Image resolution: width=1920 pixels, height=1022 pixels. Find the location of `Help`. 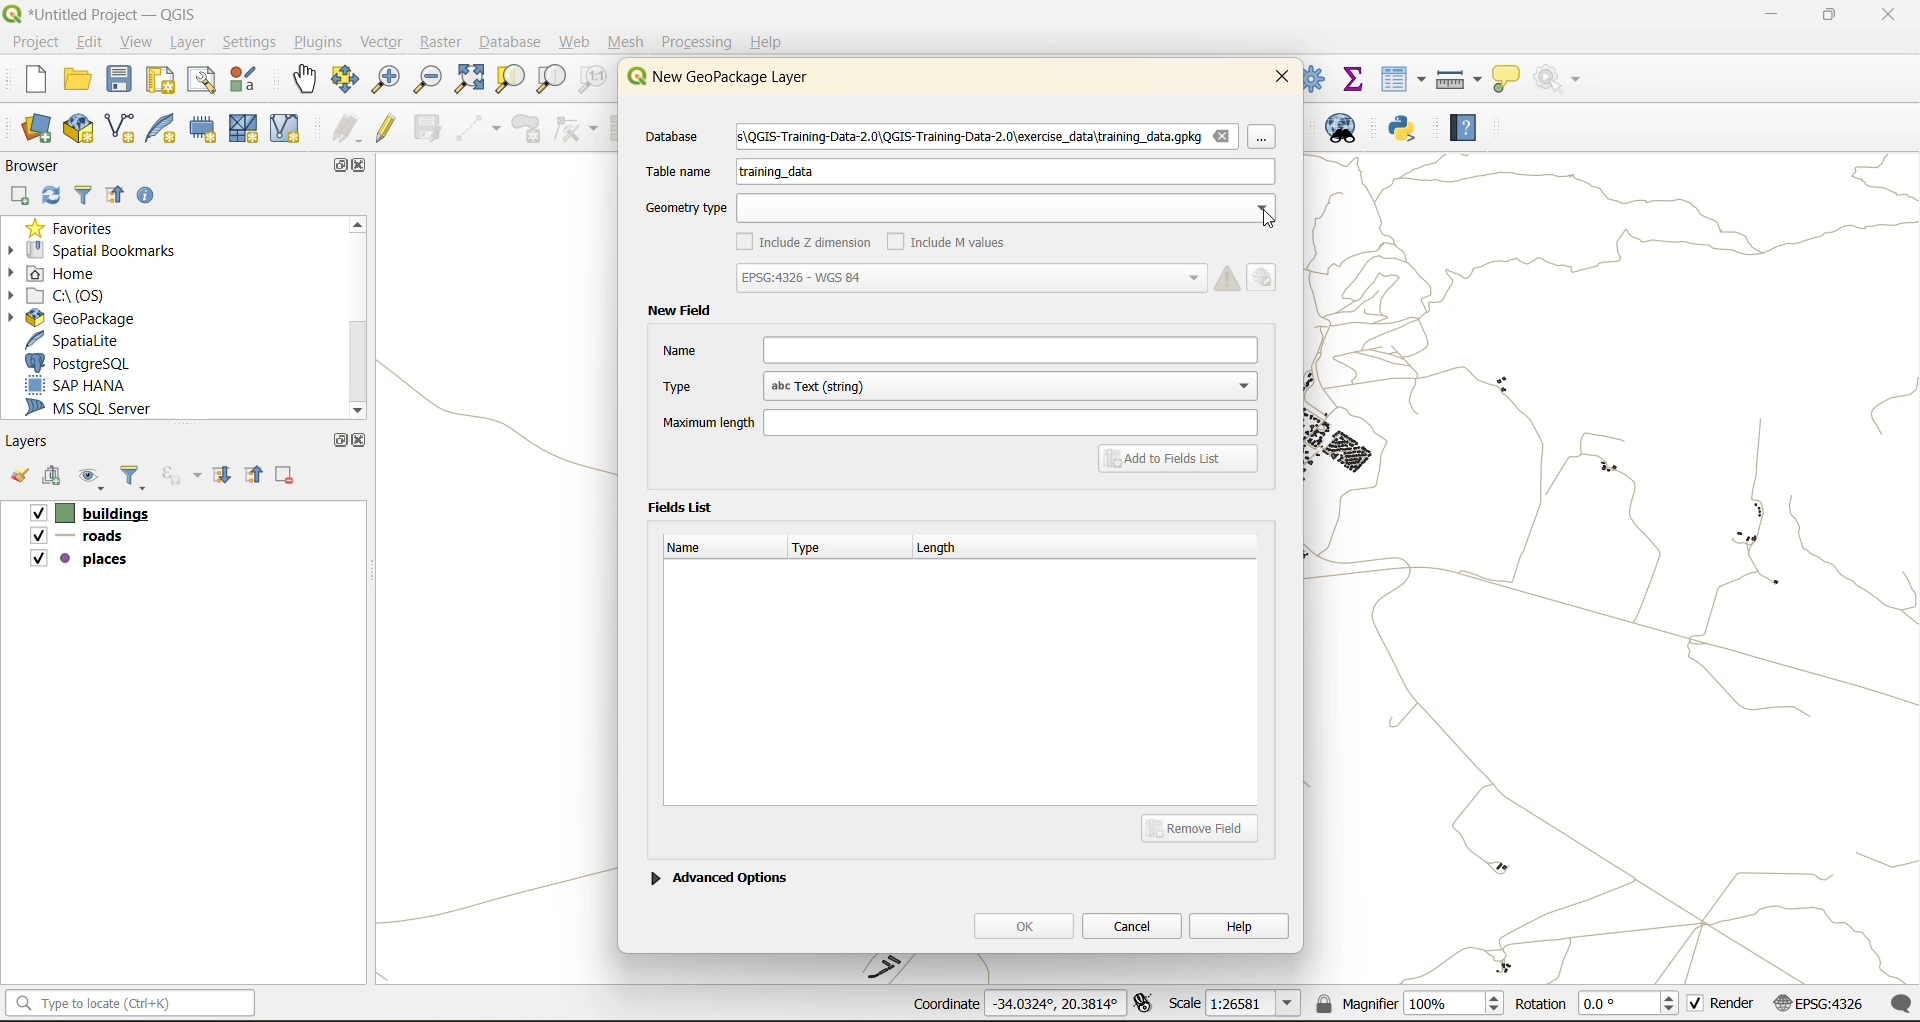

Help is located at coordinates (767, 42).